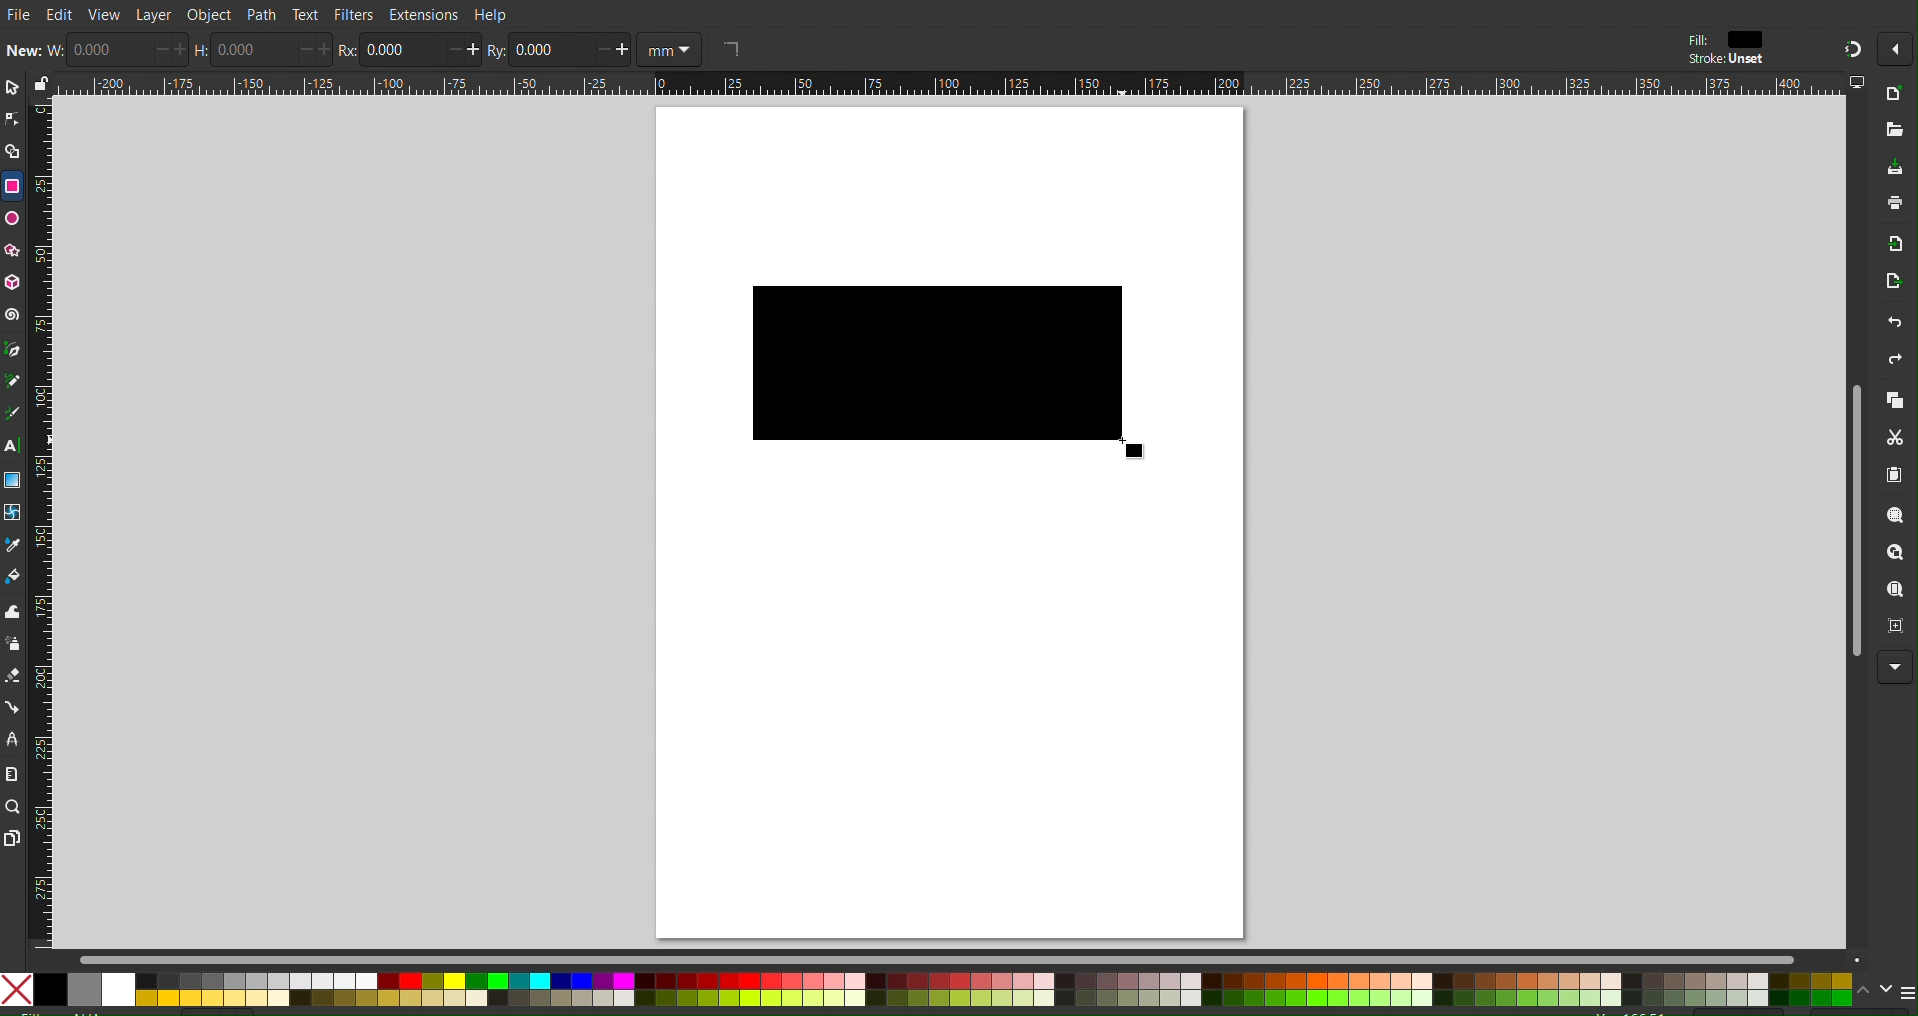 This screenshot has width=1918, height=1016. I want to click on Filters, so click(353, 16).